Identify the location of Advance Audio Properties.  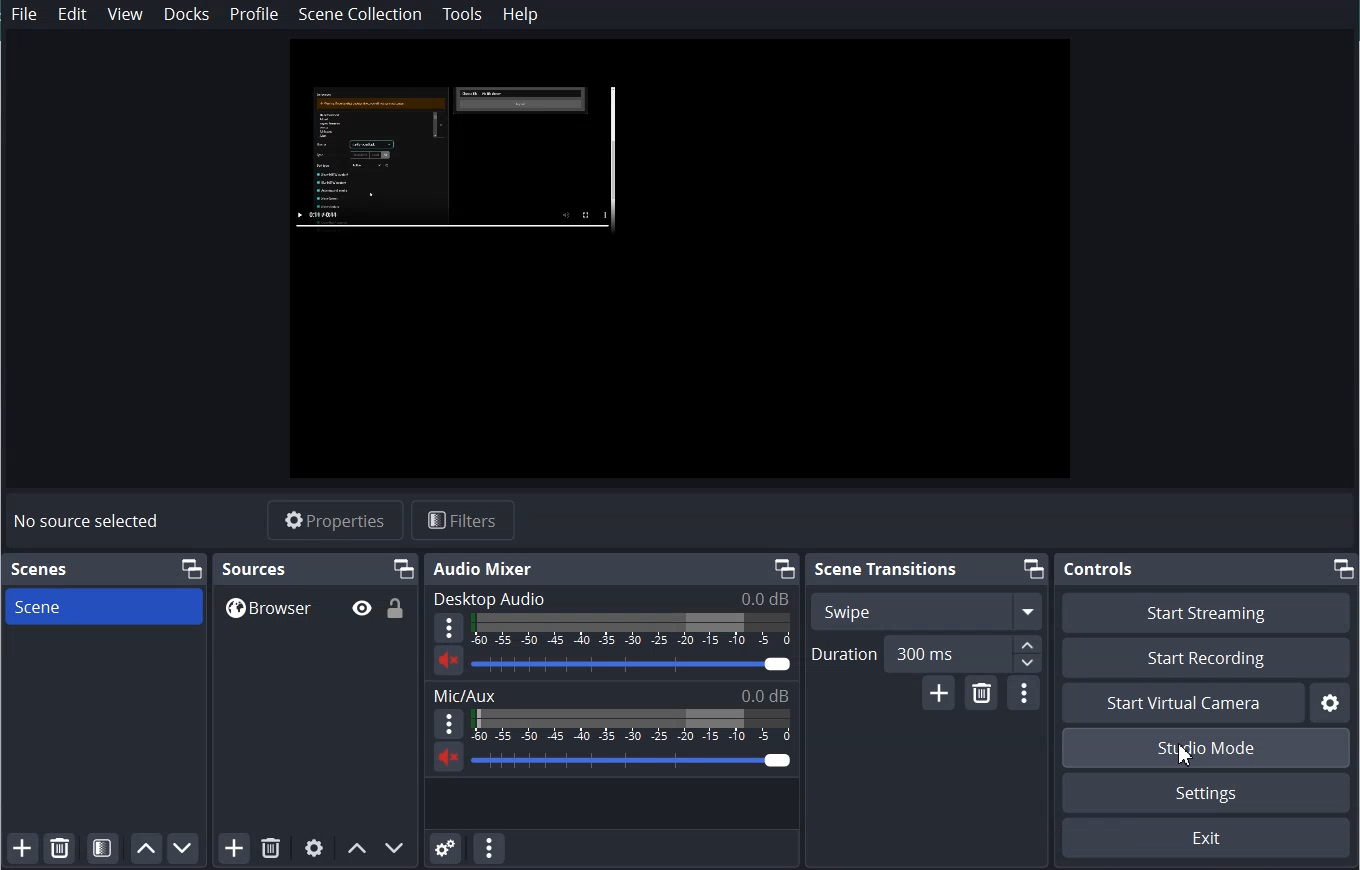
(445, 848).